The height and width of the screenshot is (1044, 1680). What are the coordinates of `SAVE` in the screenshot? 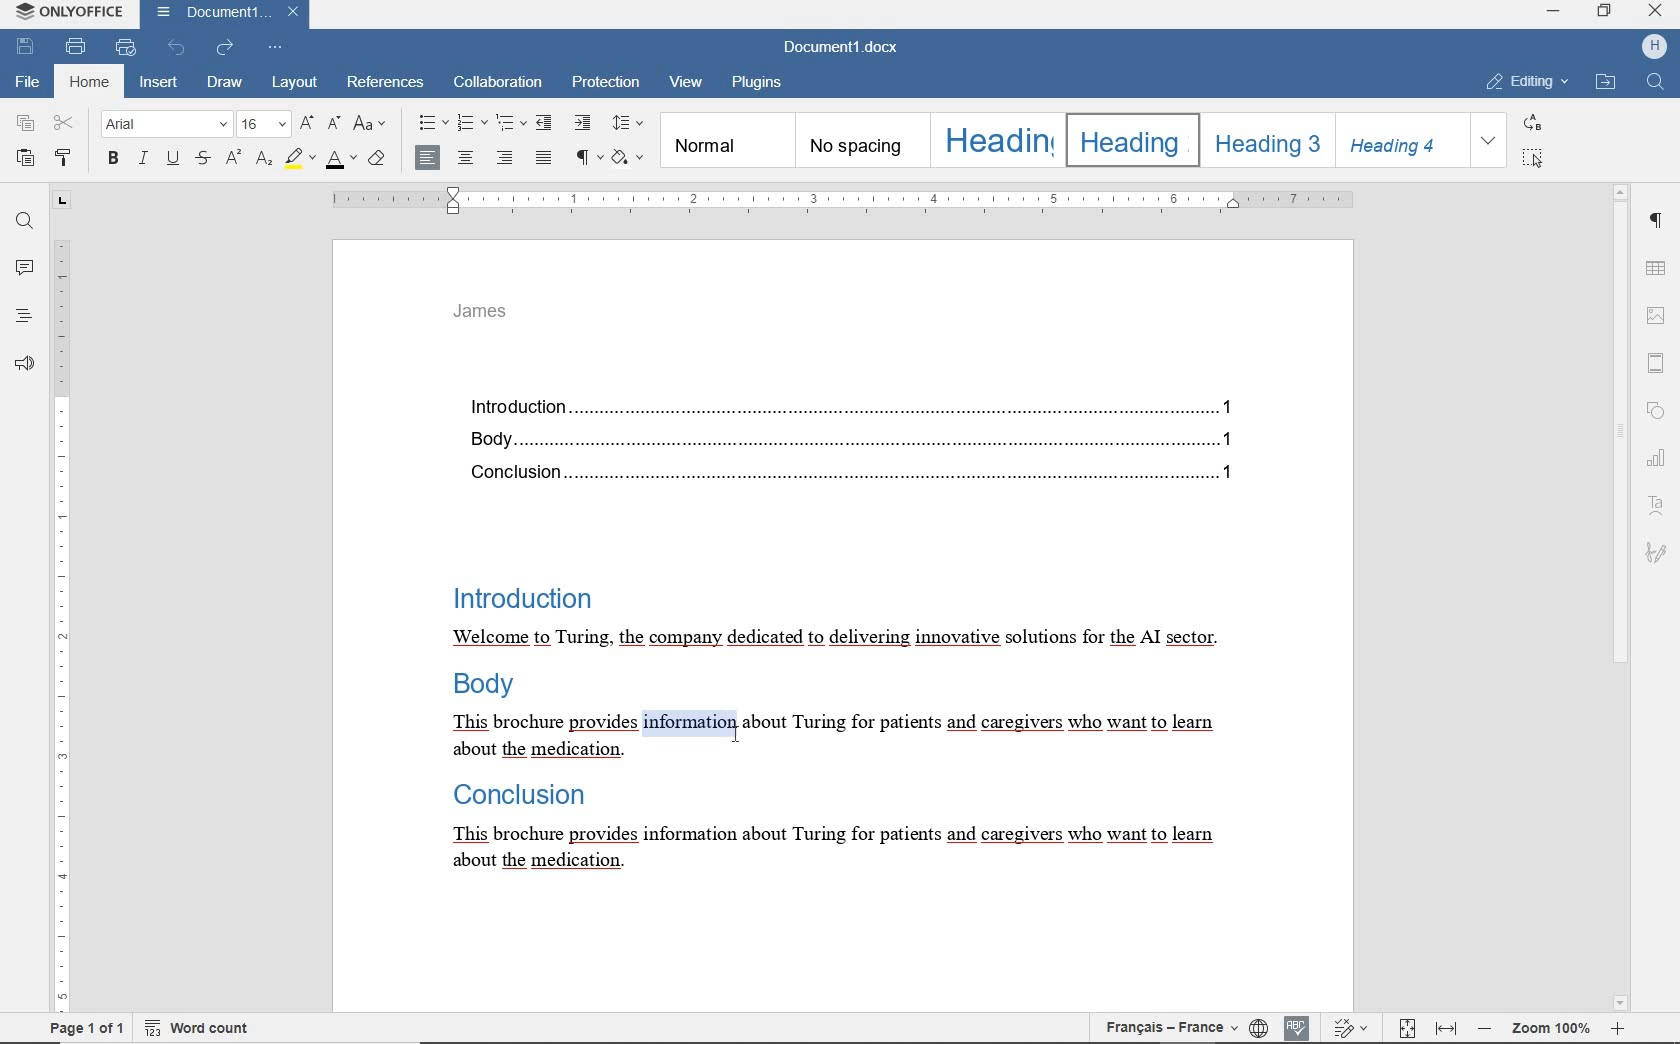 It's located at (26, 47).